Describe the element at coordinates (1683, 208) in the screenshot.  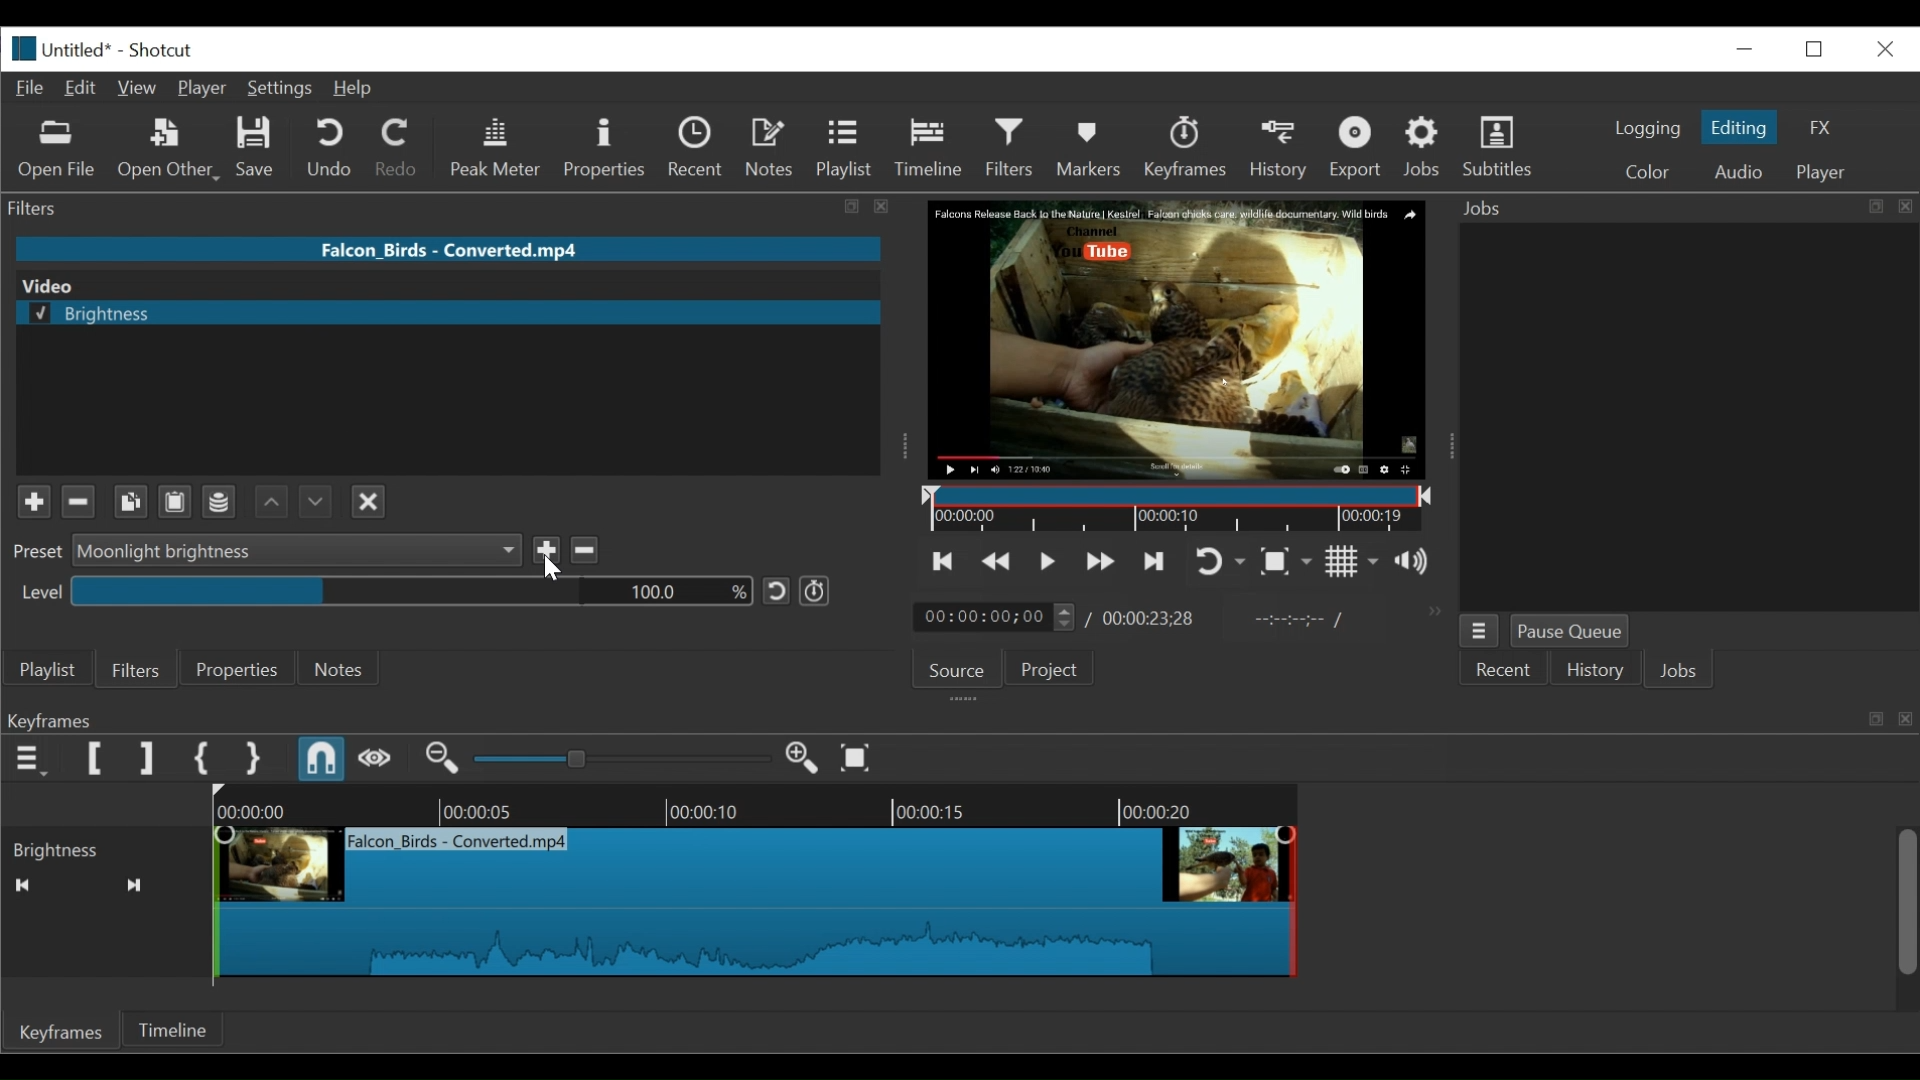
I see `Jobs Panel` at that location.